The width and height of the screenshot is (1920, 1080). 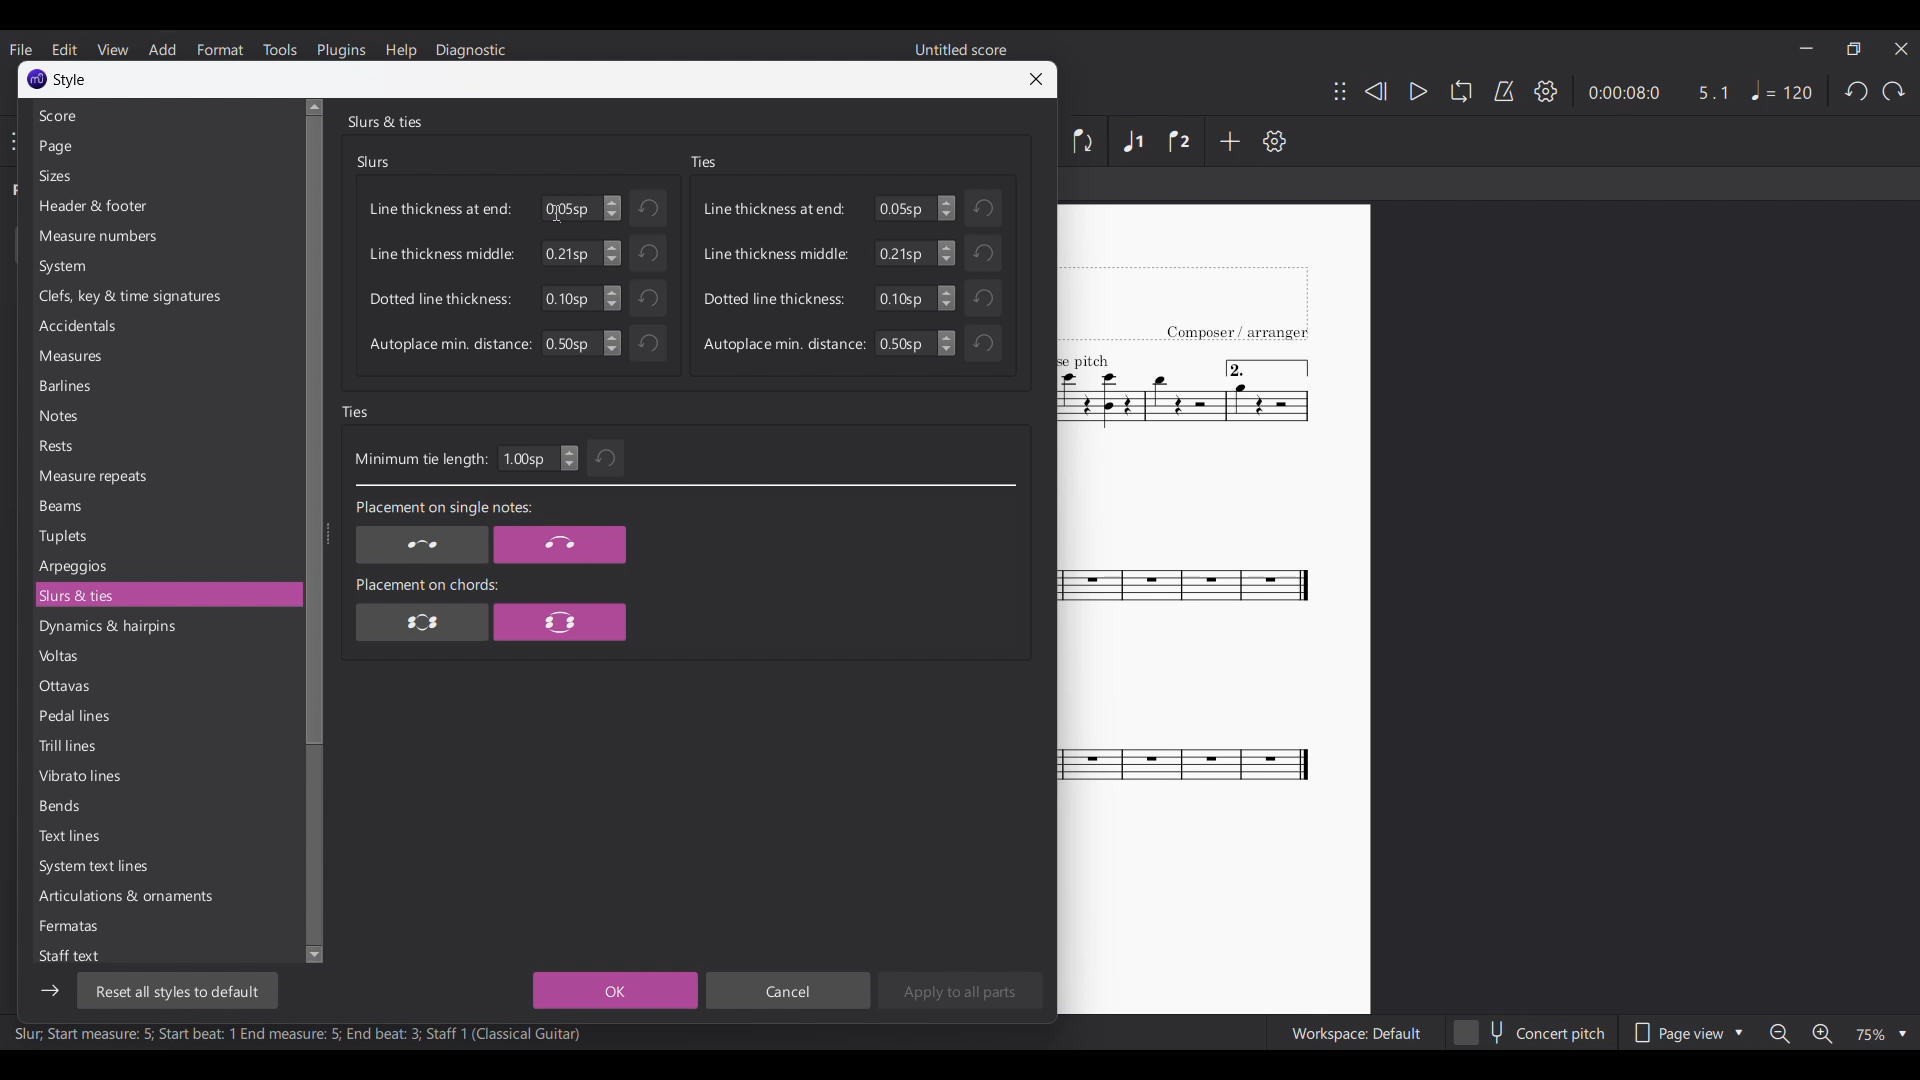 What do you see at coordinates (1356, 1032) in the screenshot?
I see `Workspace: Default` at bounding box center [1356, 1032].